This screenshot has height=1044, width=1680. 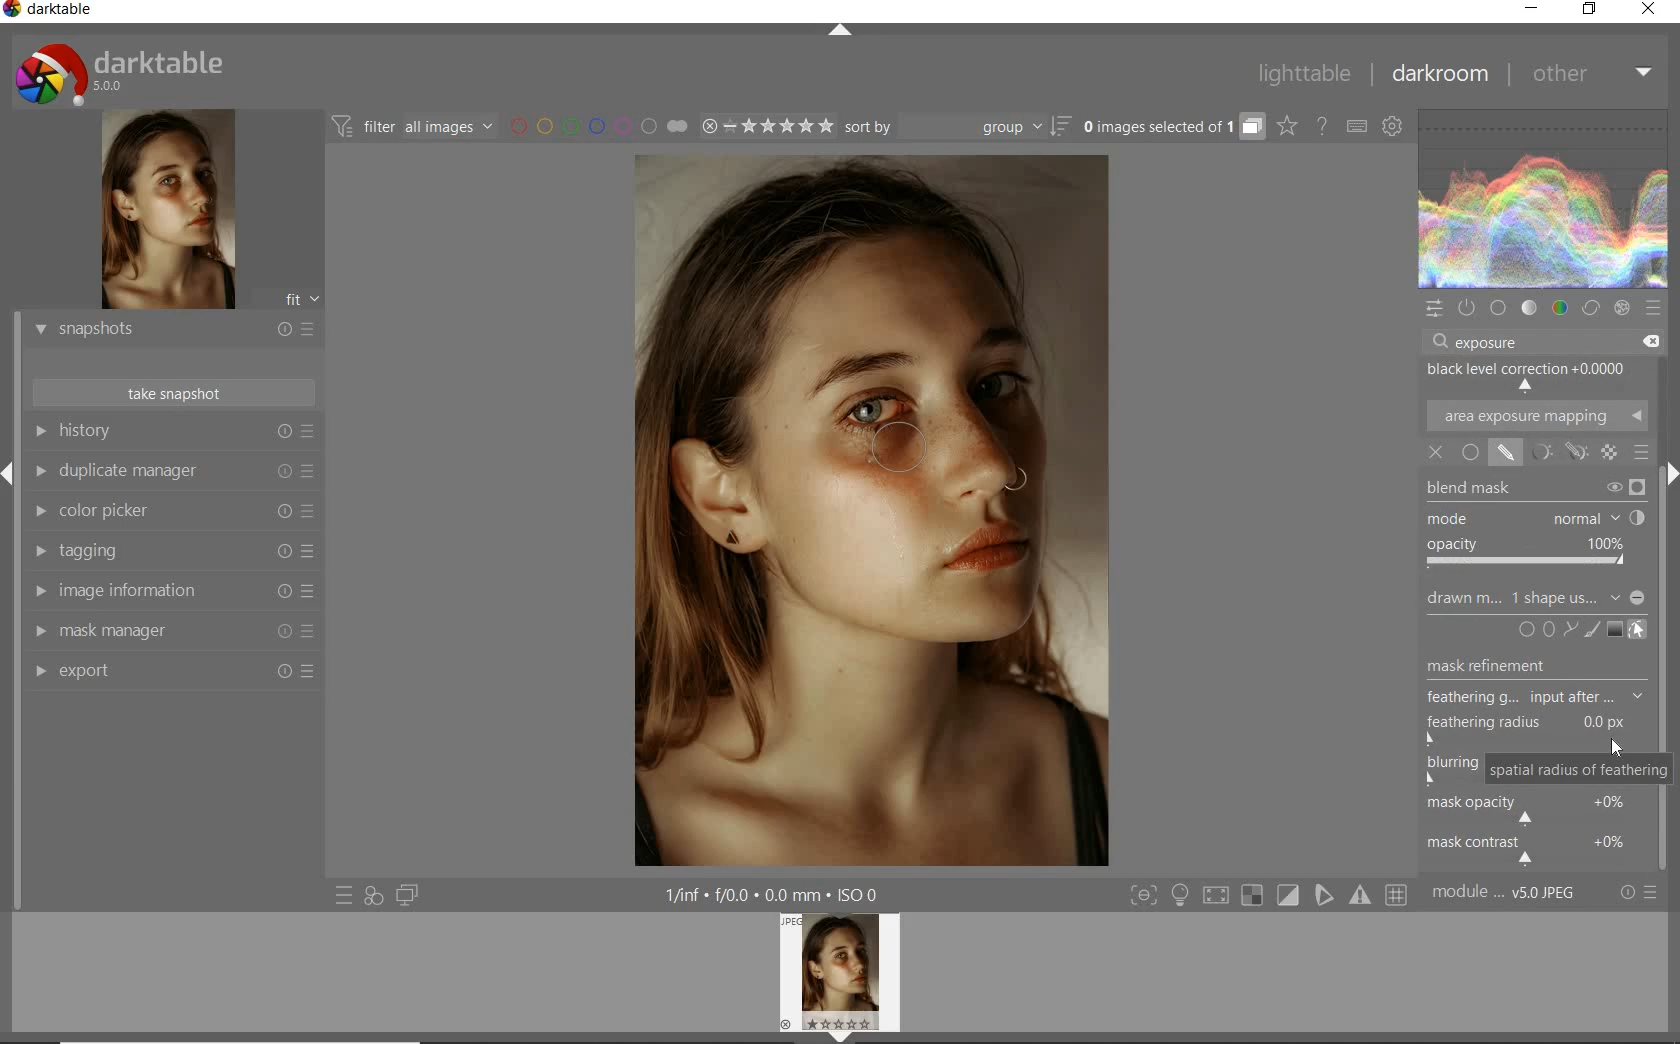 I want to click on mask manager, so click(x=177, y=631).